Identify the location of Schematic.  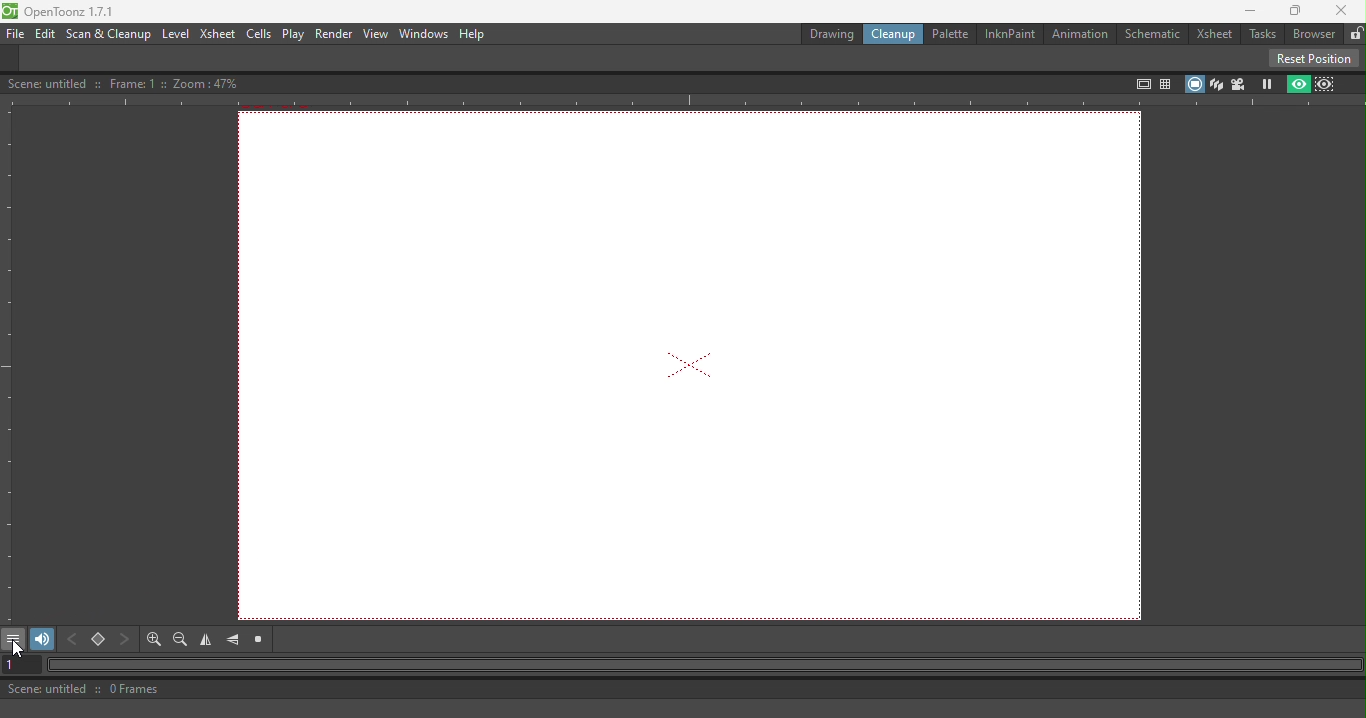
(1155, 32).